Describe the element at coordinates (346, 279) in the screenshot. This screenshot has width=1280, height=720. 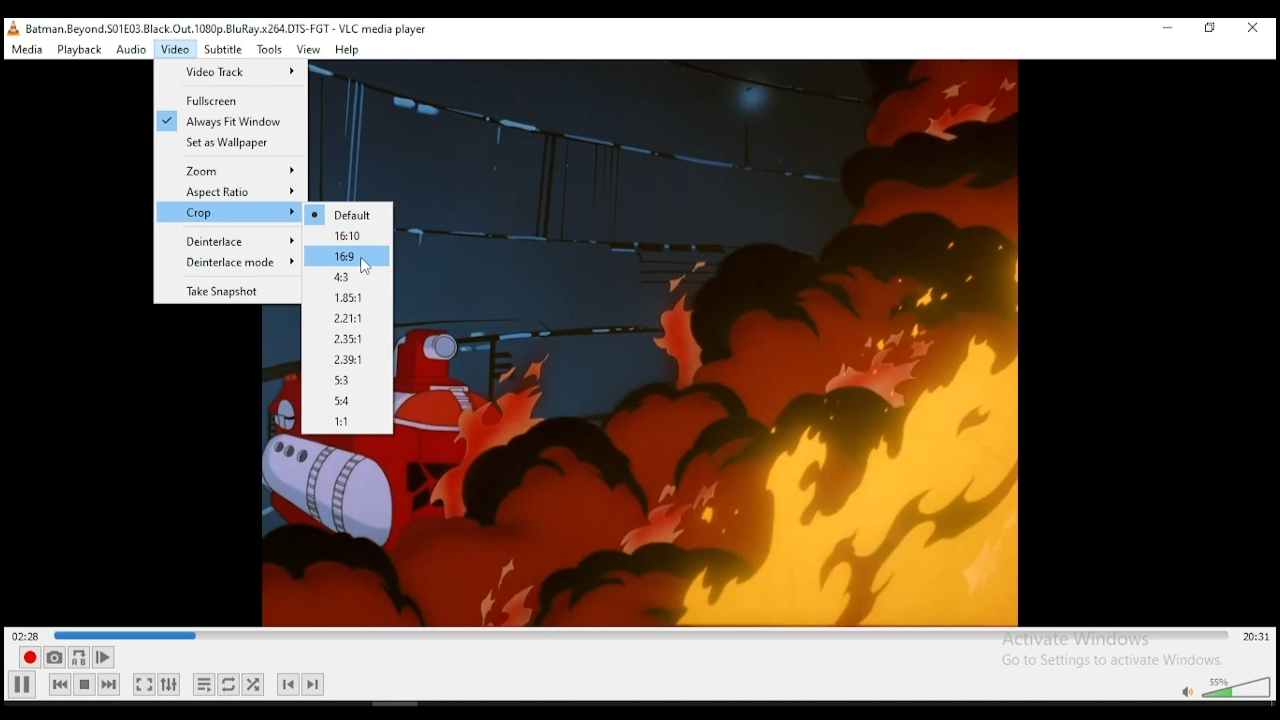
I see `4.3` at that location.